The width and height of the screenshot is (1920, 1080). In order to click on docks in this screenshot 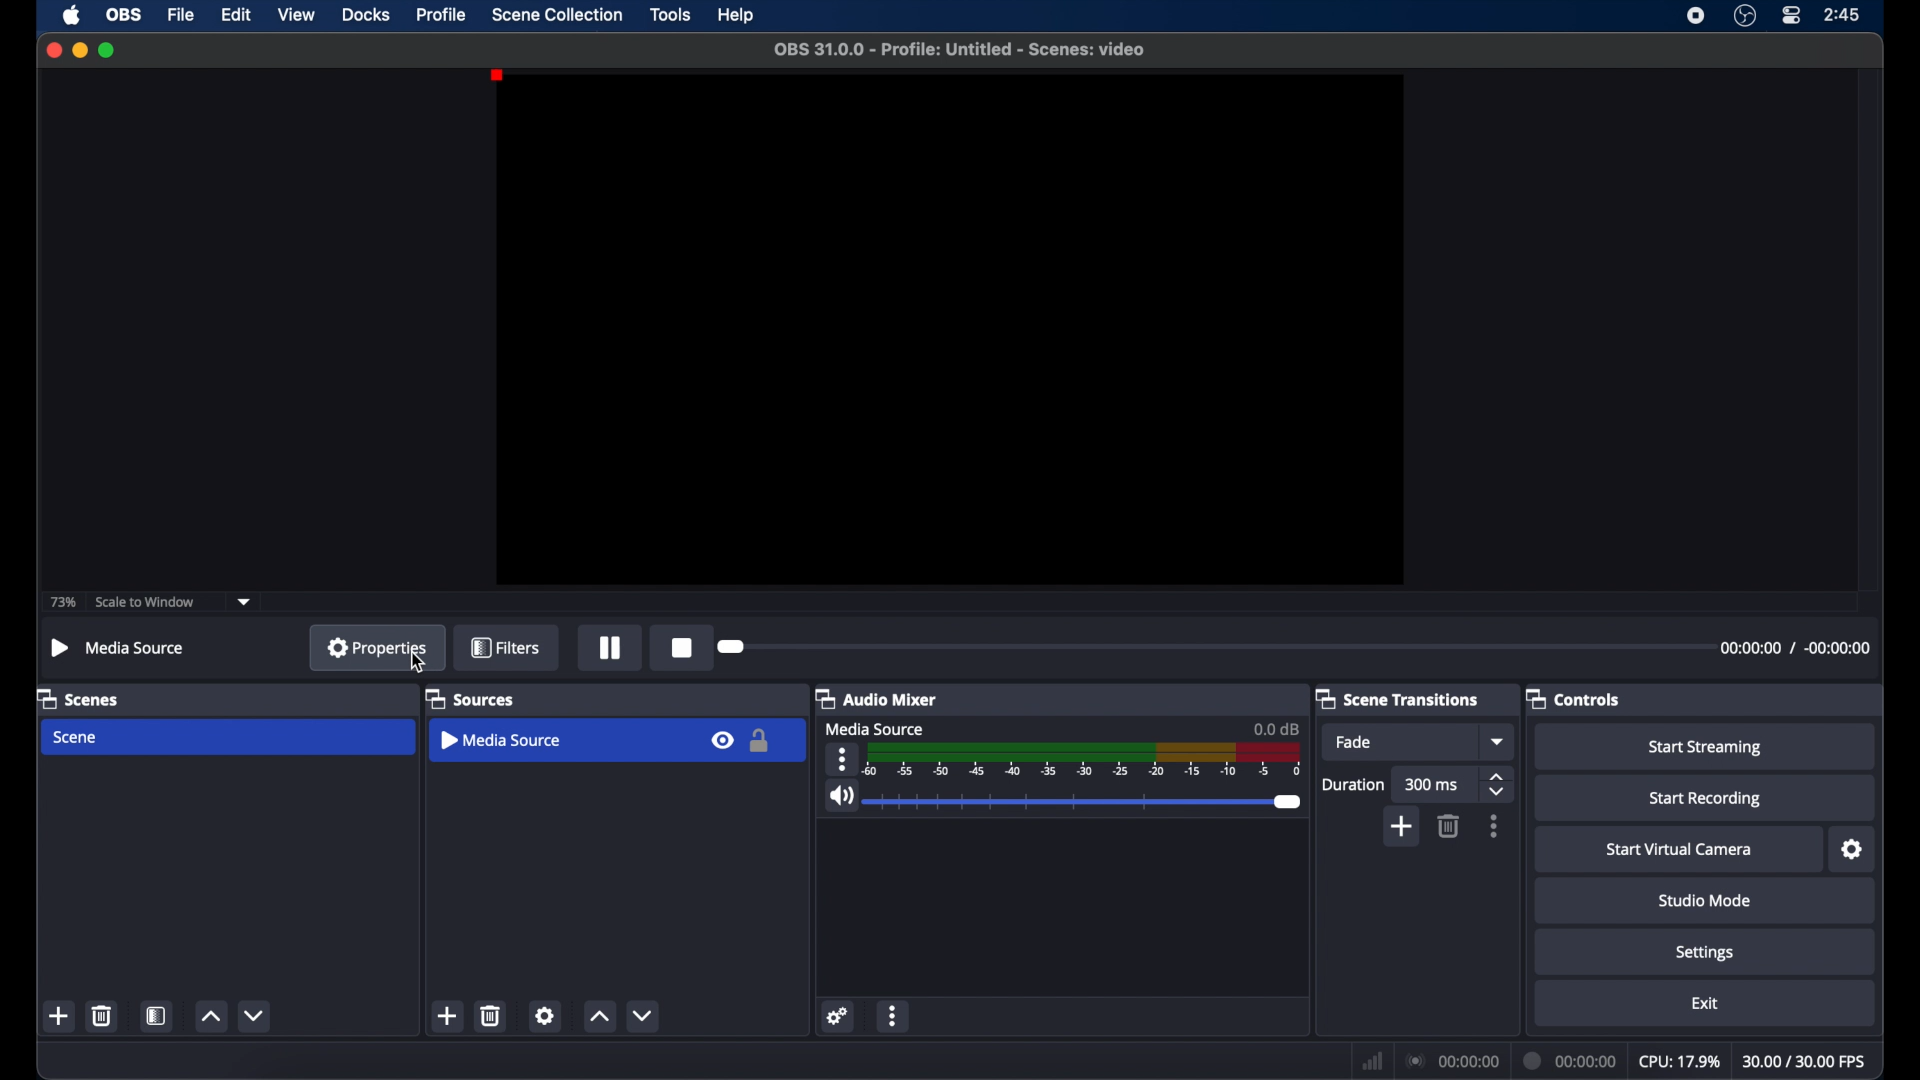, I will do `click(366, 14)`.